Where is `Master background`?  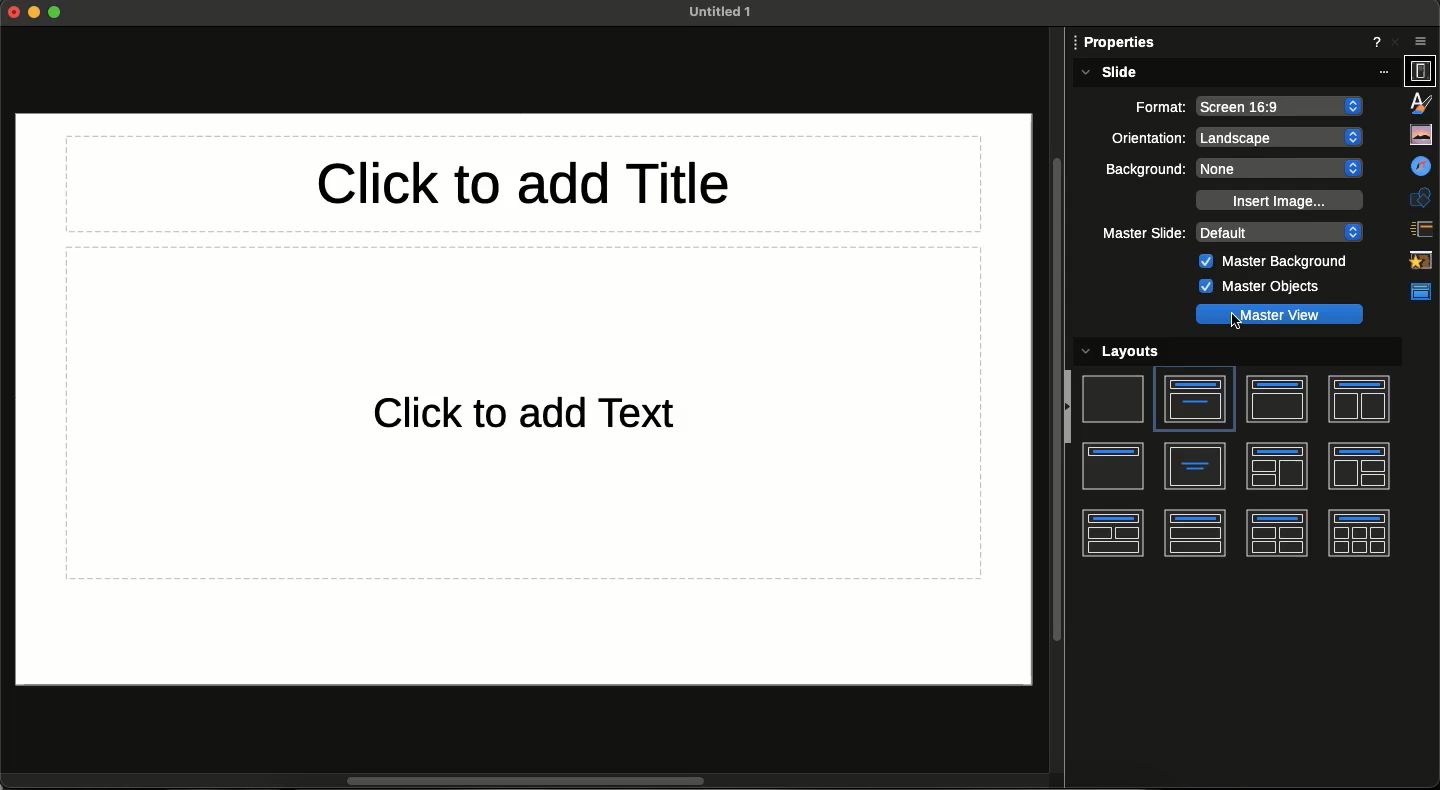 Master background is located at coordinates (1276, 263).